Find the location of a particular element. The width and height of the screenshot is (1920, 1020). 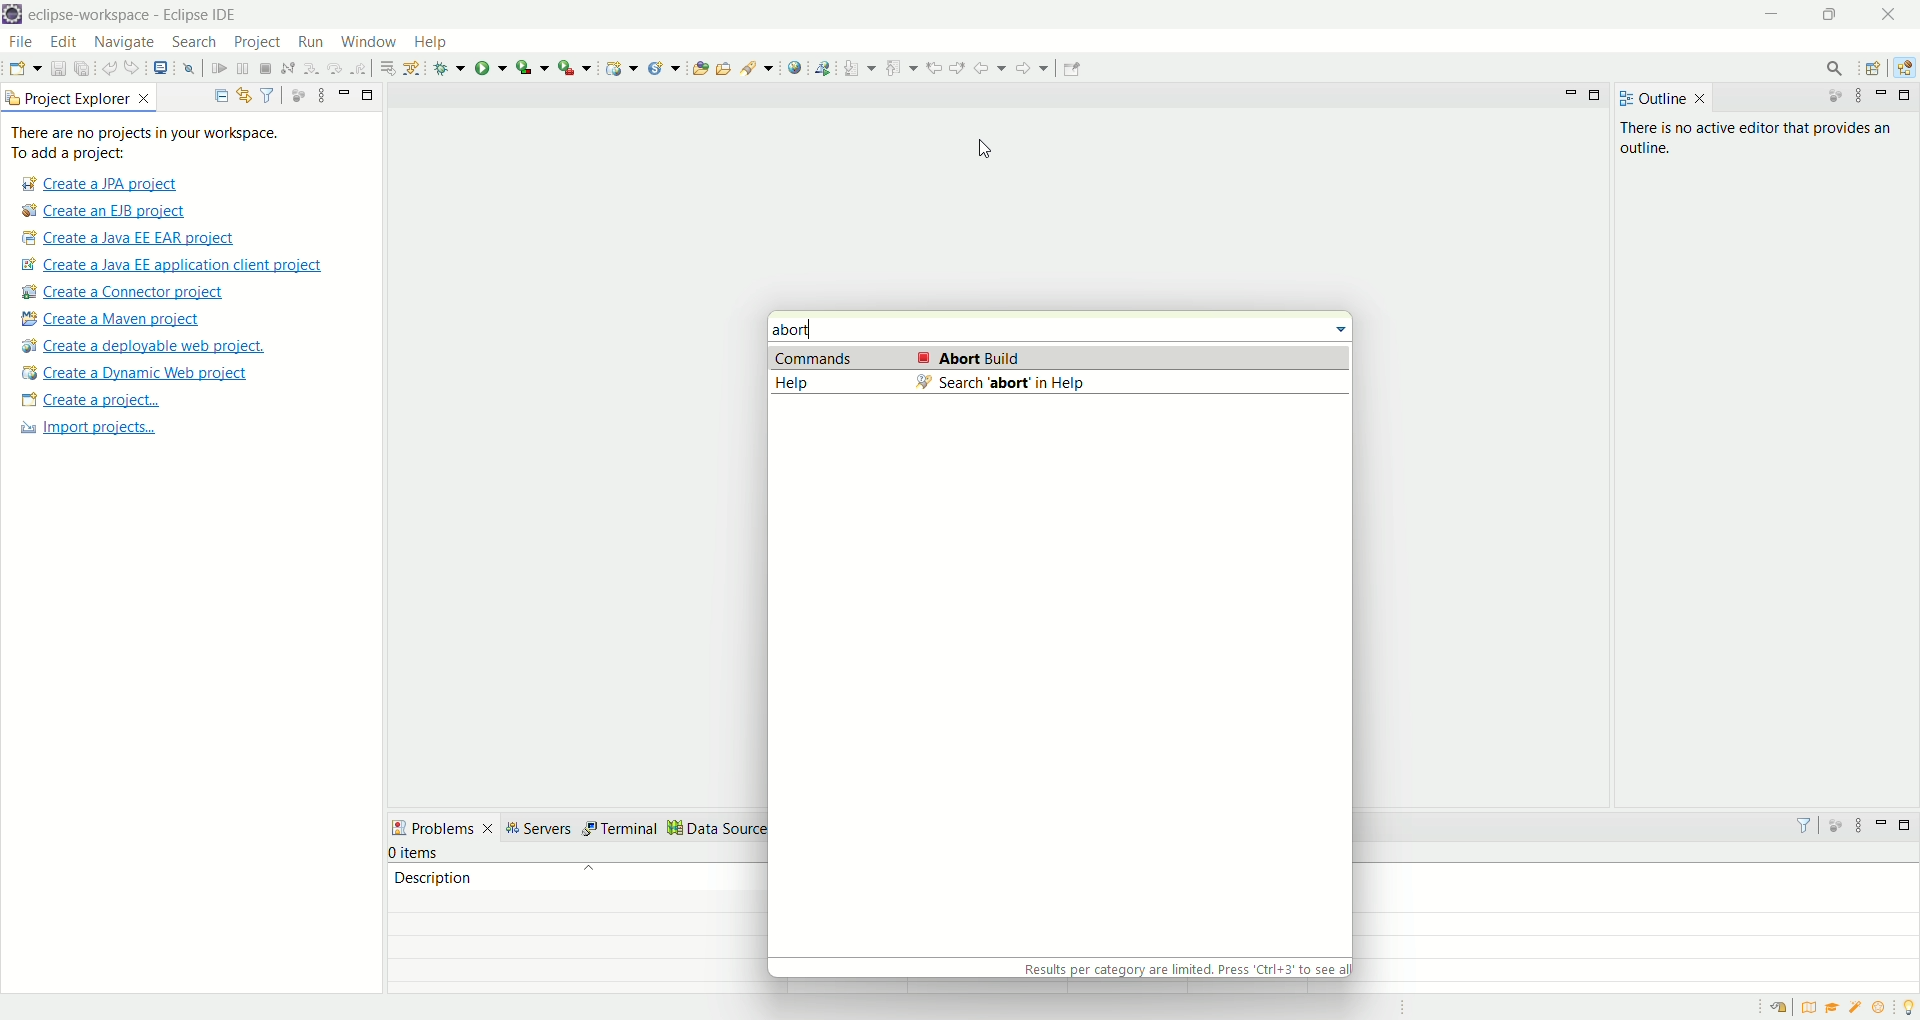

view menu is located at coordinates (323, 97).